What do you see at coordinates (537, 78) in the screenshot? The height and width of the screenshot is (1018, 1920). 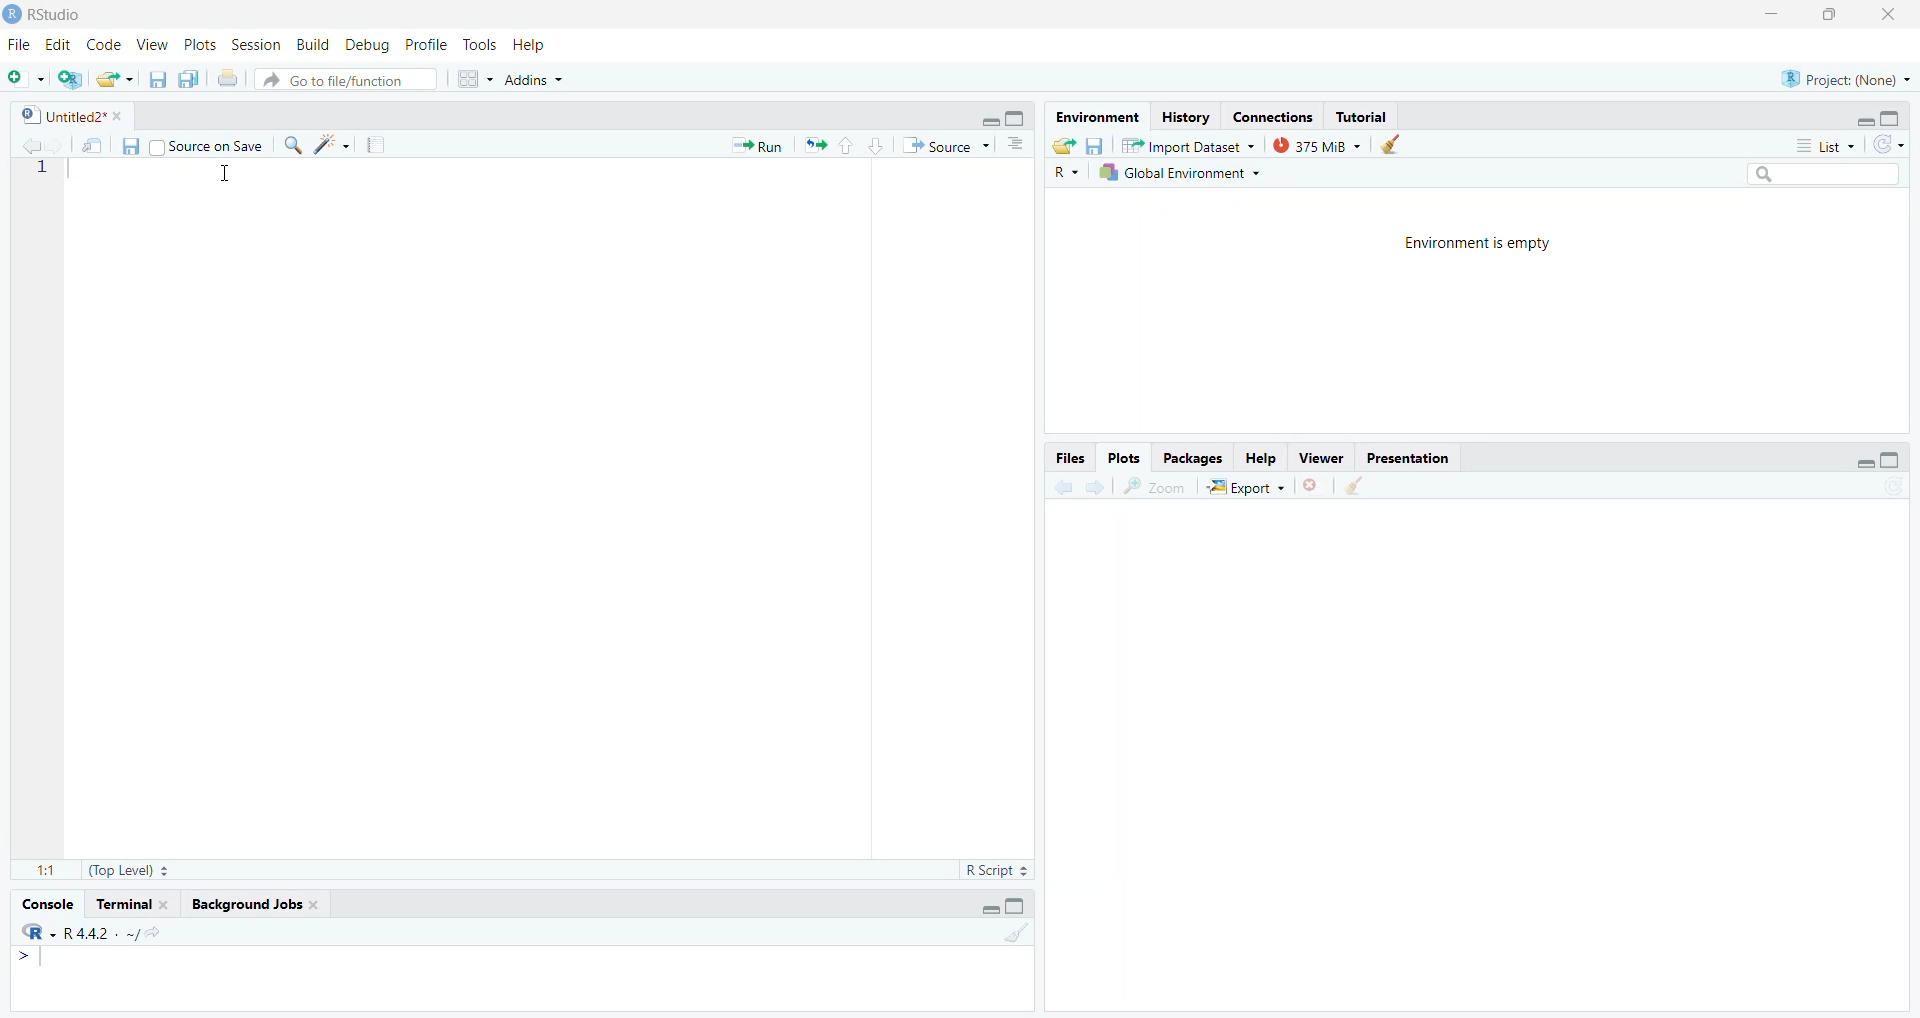 I see ` Addins ` at bounding box center [537, 78].